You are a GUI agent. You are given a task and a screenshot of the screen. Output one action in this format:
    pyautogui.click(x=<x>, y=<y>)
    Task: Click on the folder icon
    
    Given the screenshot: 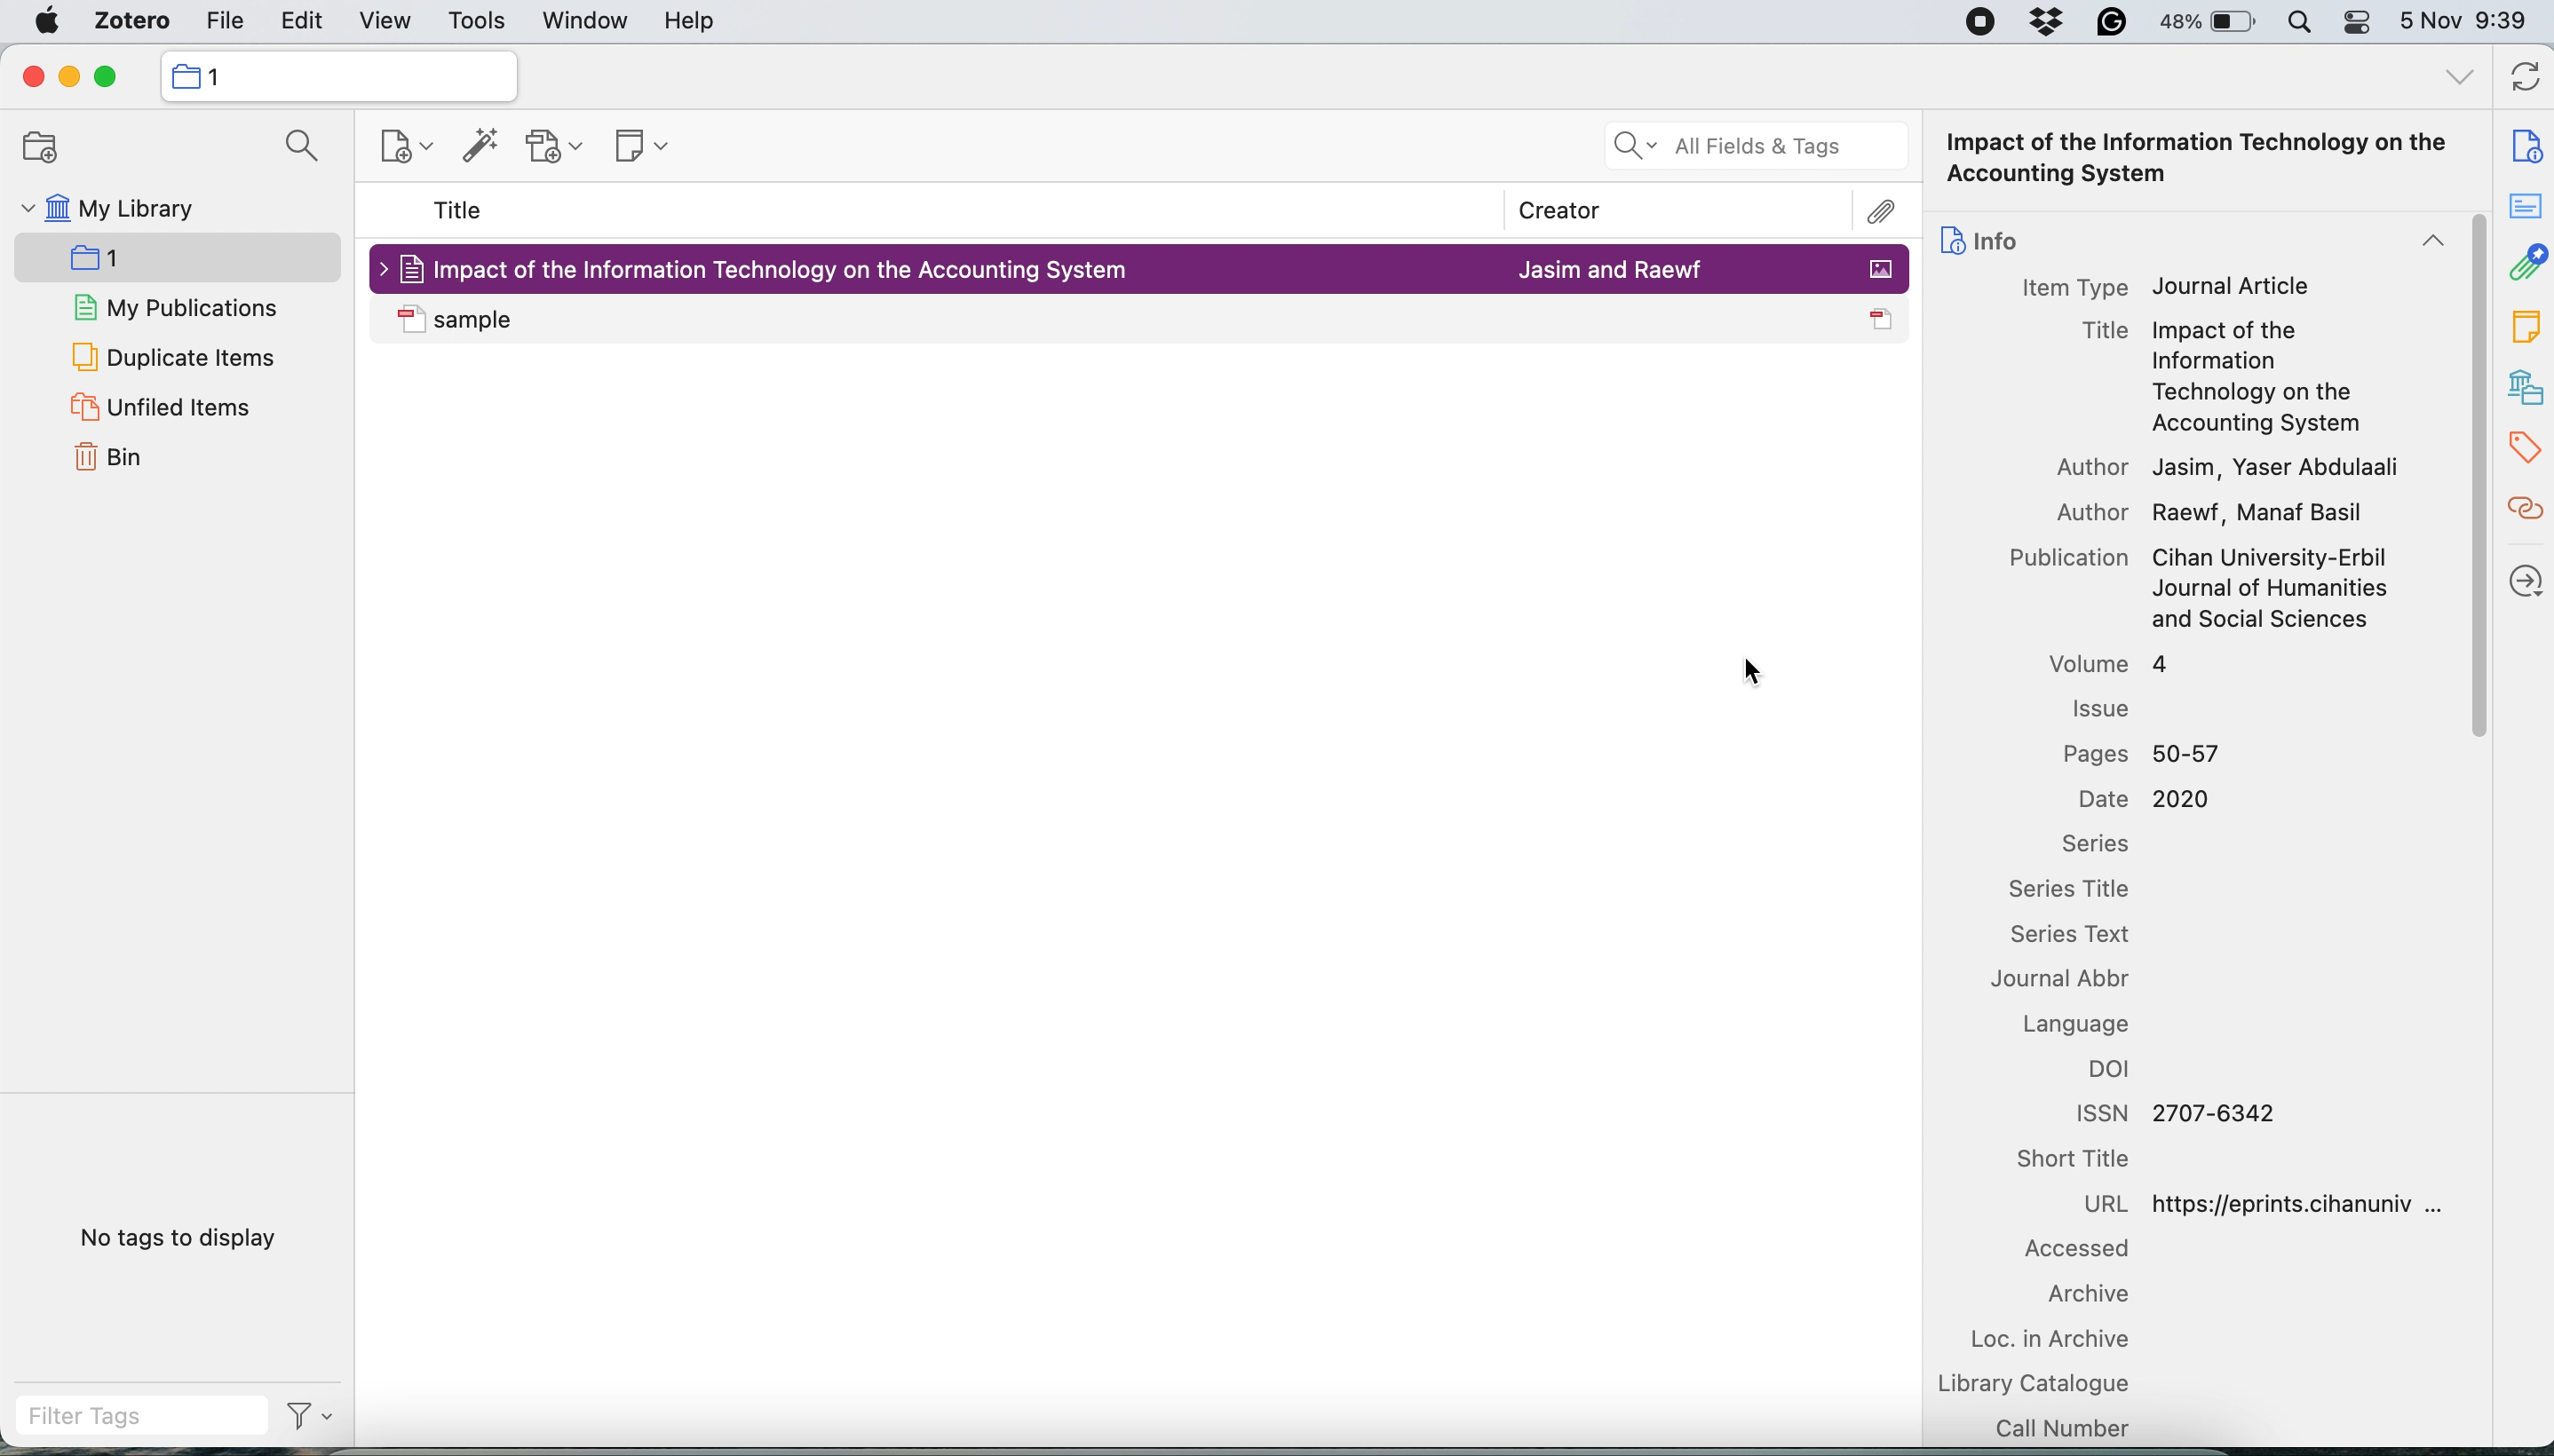 What is the action you would take?
    pyautogui.click(x=184, y=76)
    